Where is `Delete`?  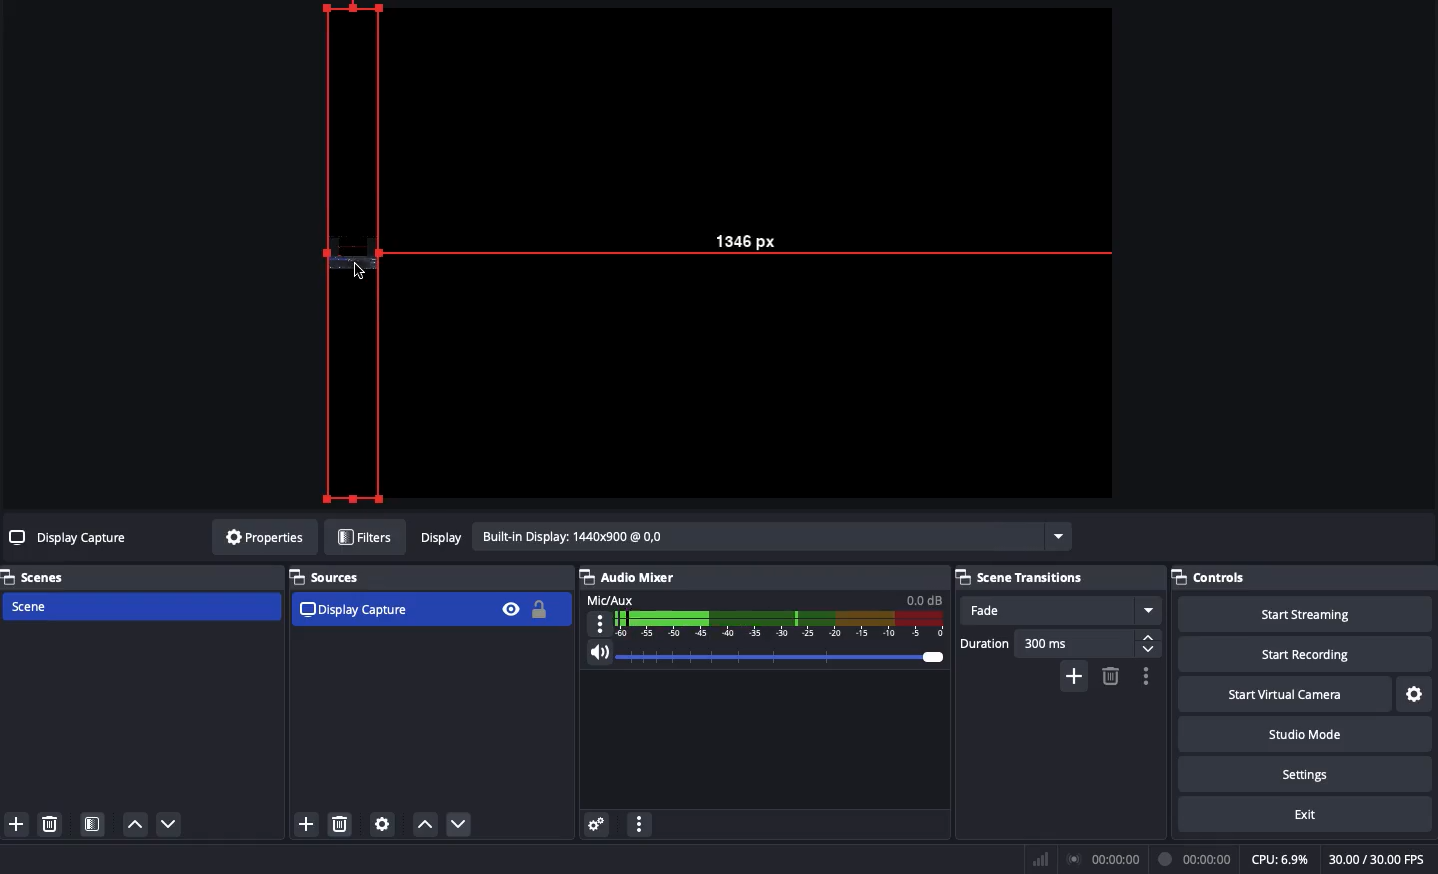 Delete is located at coordinates (48, 824).